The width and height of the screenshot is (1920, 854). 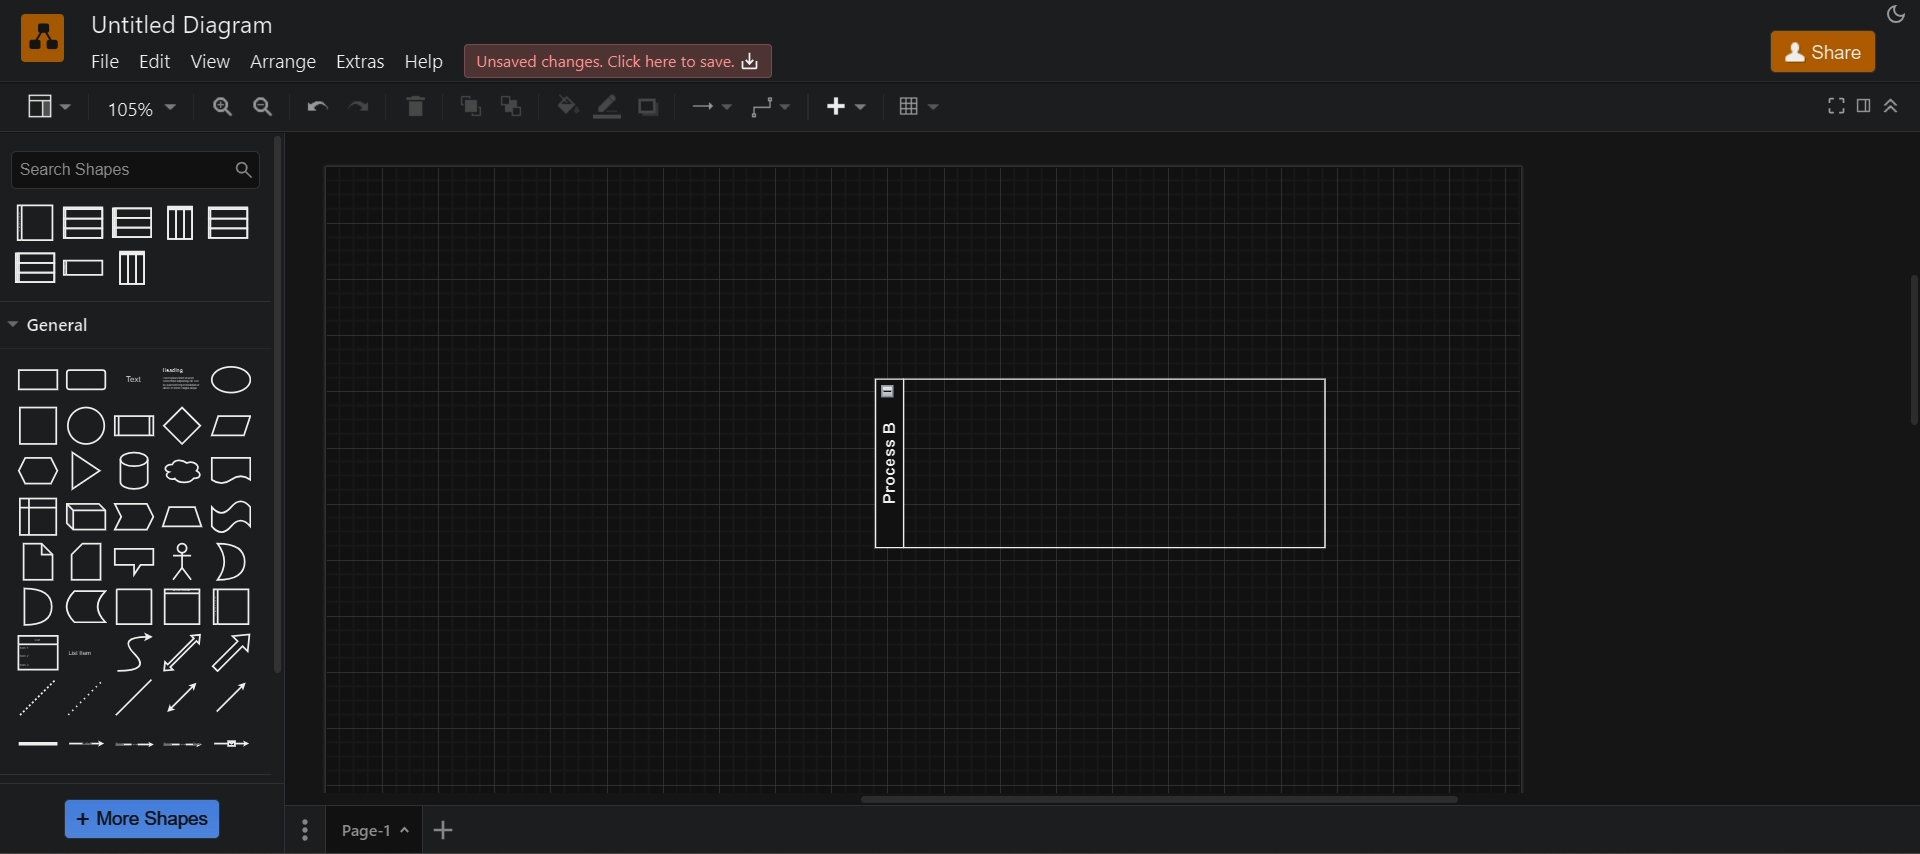 I want to click on help, so click(x=430, y=64).